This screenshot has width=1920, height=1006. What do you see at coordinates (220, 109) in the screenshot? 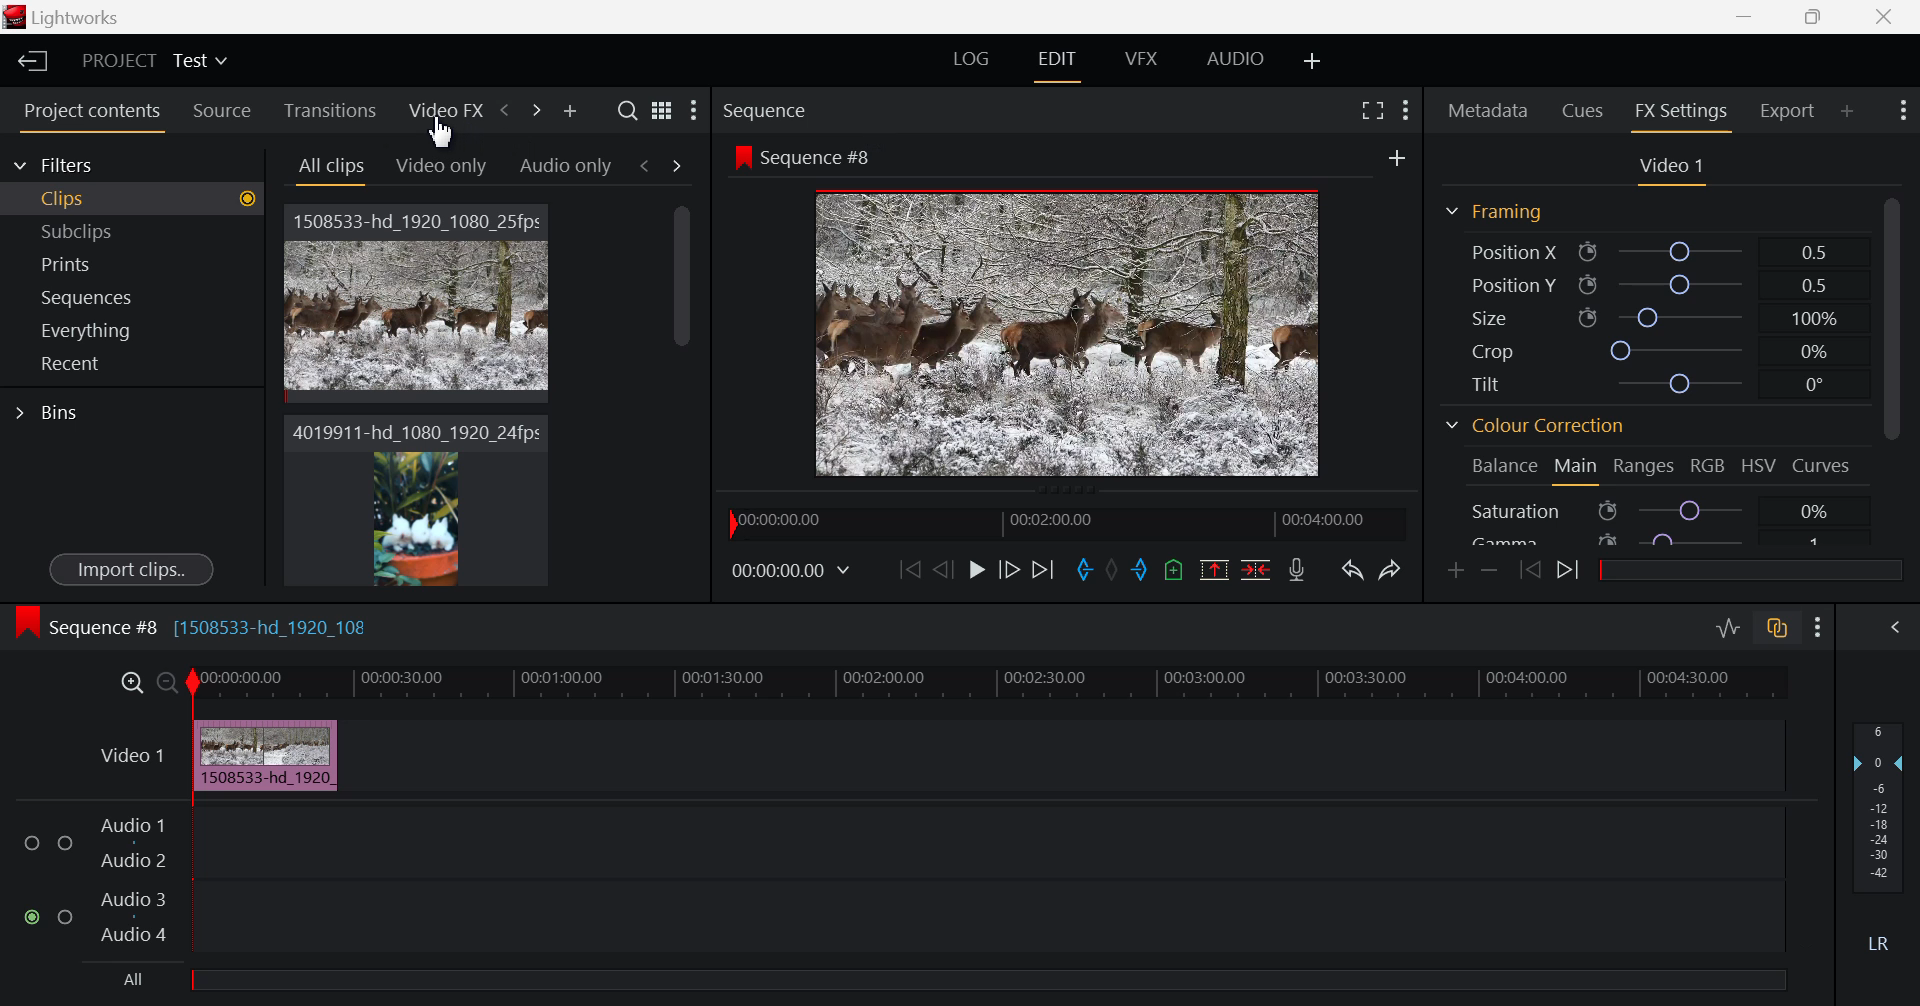
I see `Source` at bounding box center [220, 109].